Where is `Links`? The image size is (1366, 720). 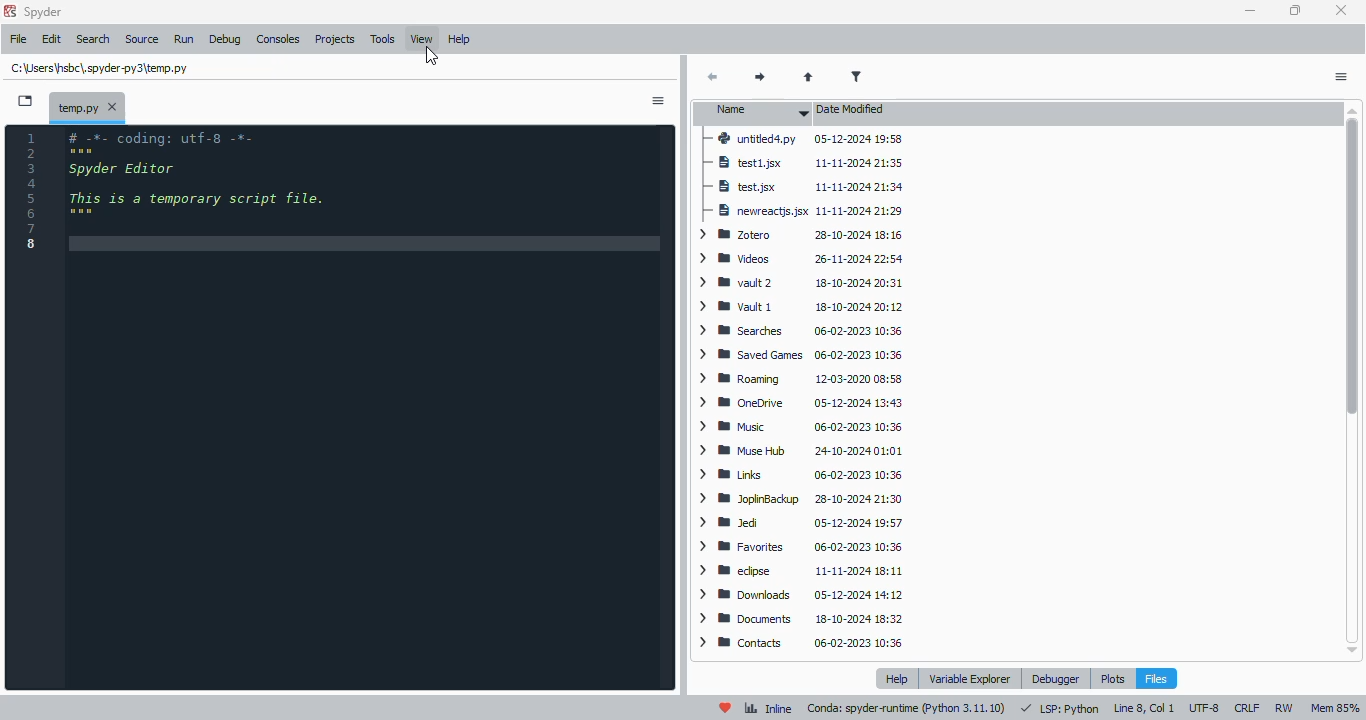
Links is located at coordinates (805, 475).